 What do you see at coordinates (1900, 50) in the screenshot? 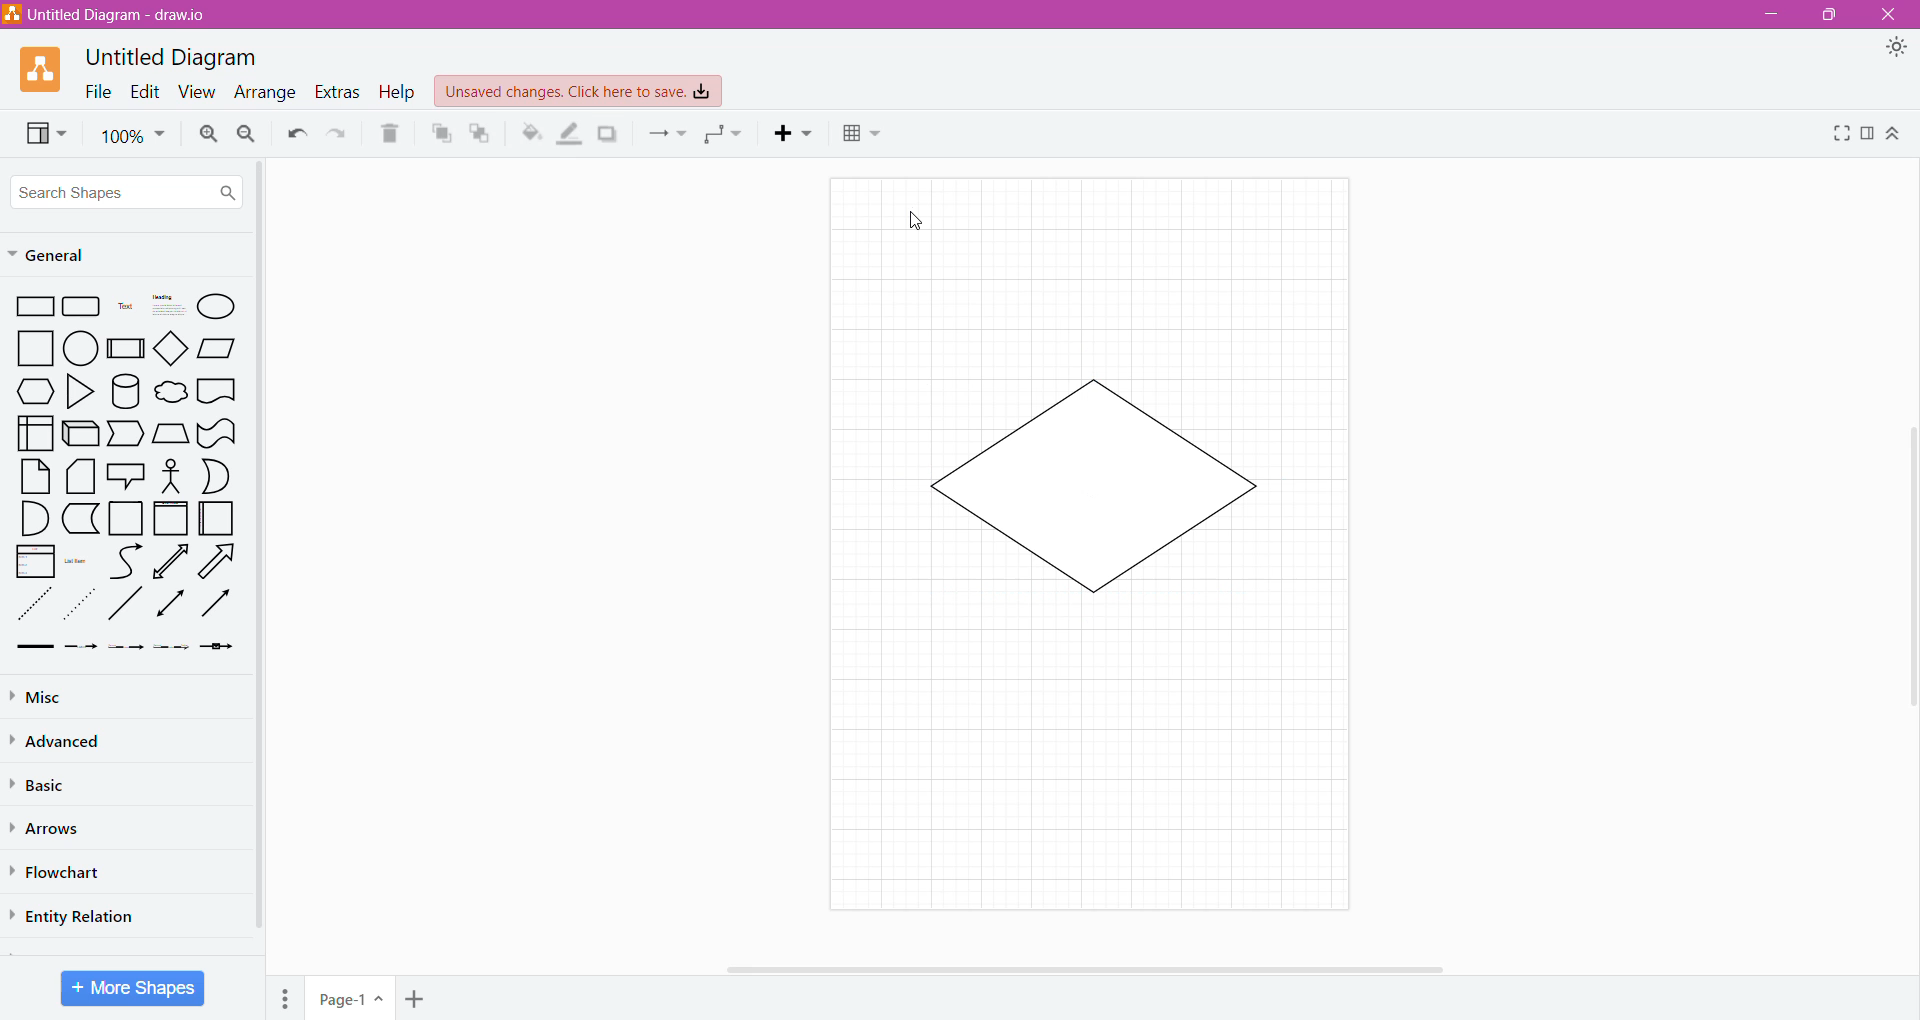
I see `Appearance` at bounding box center [1900, 50].